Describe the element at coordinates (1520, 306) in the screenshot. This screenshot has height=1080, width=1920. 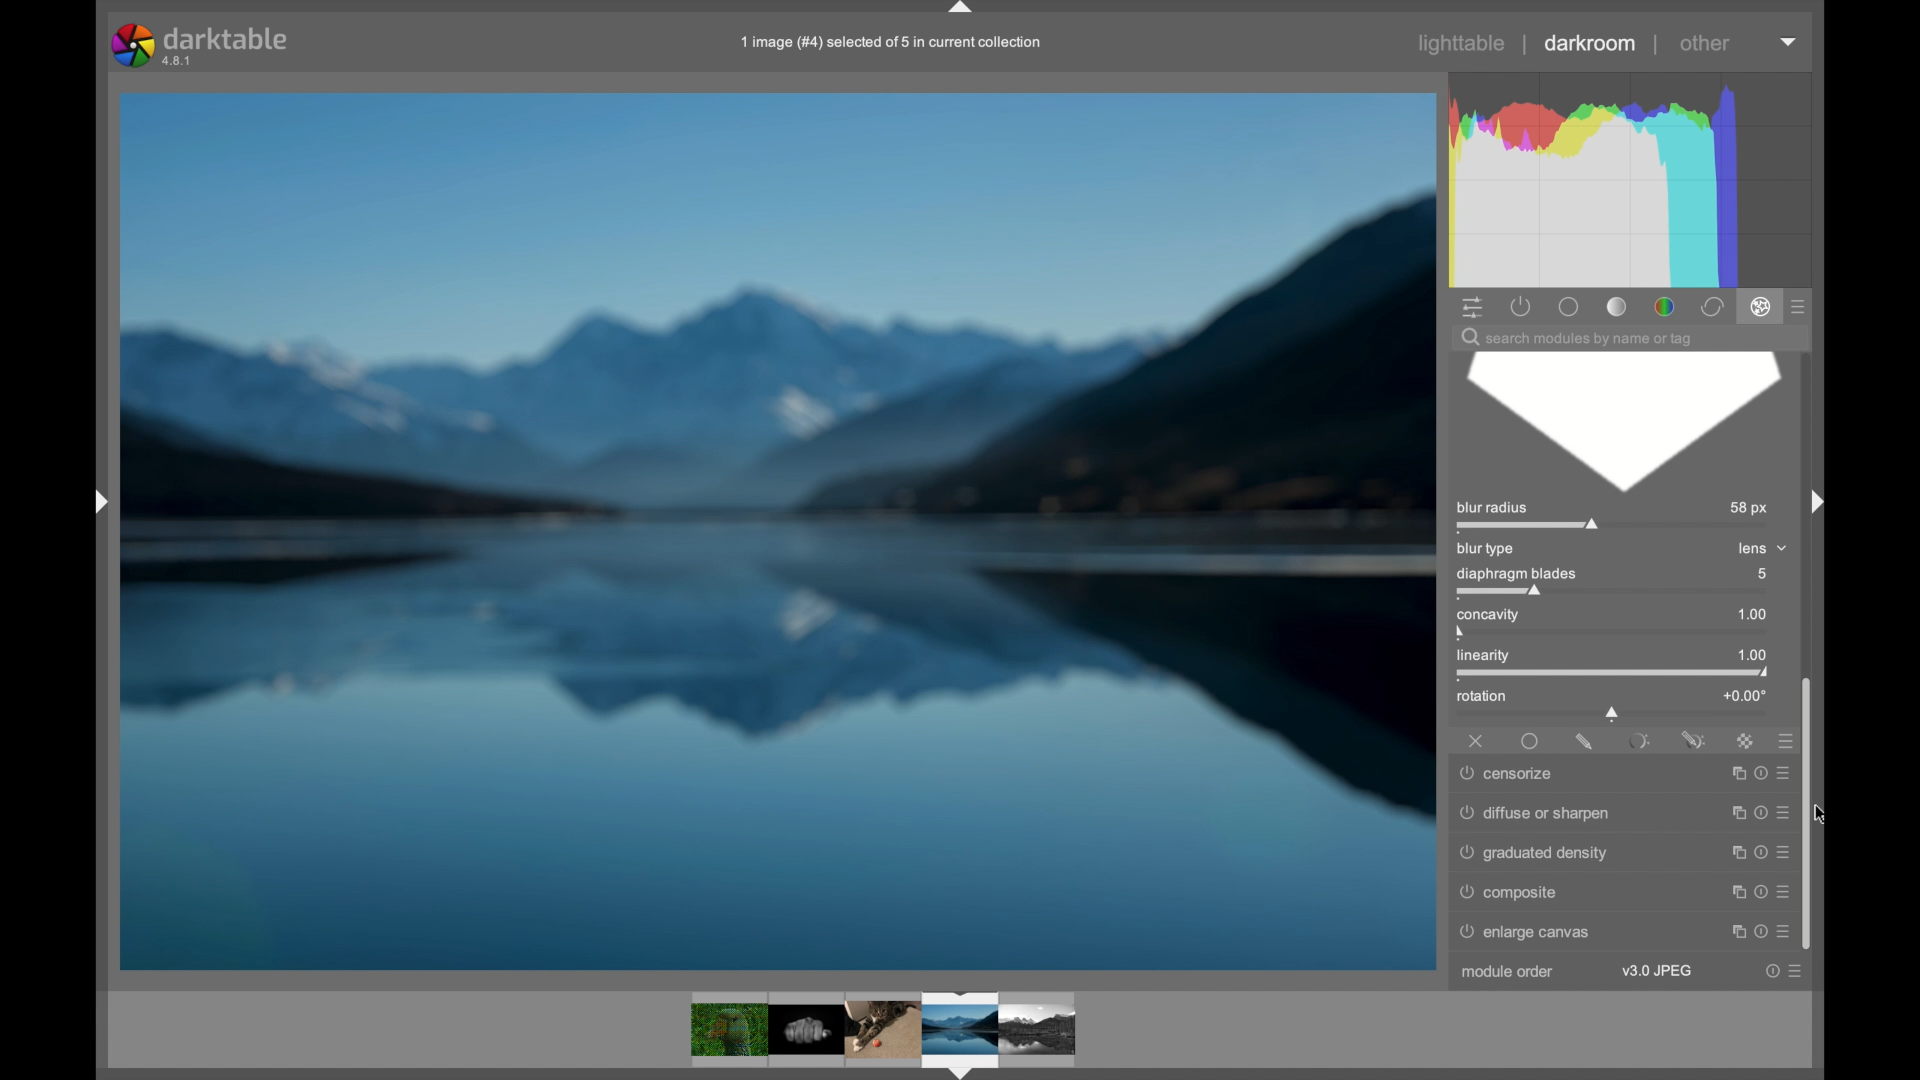
I see `show active modules only` at that location.